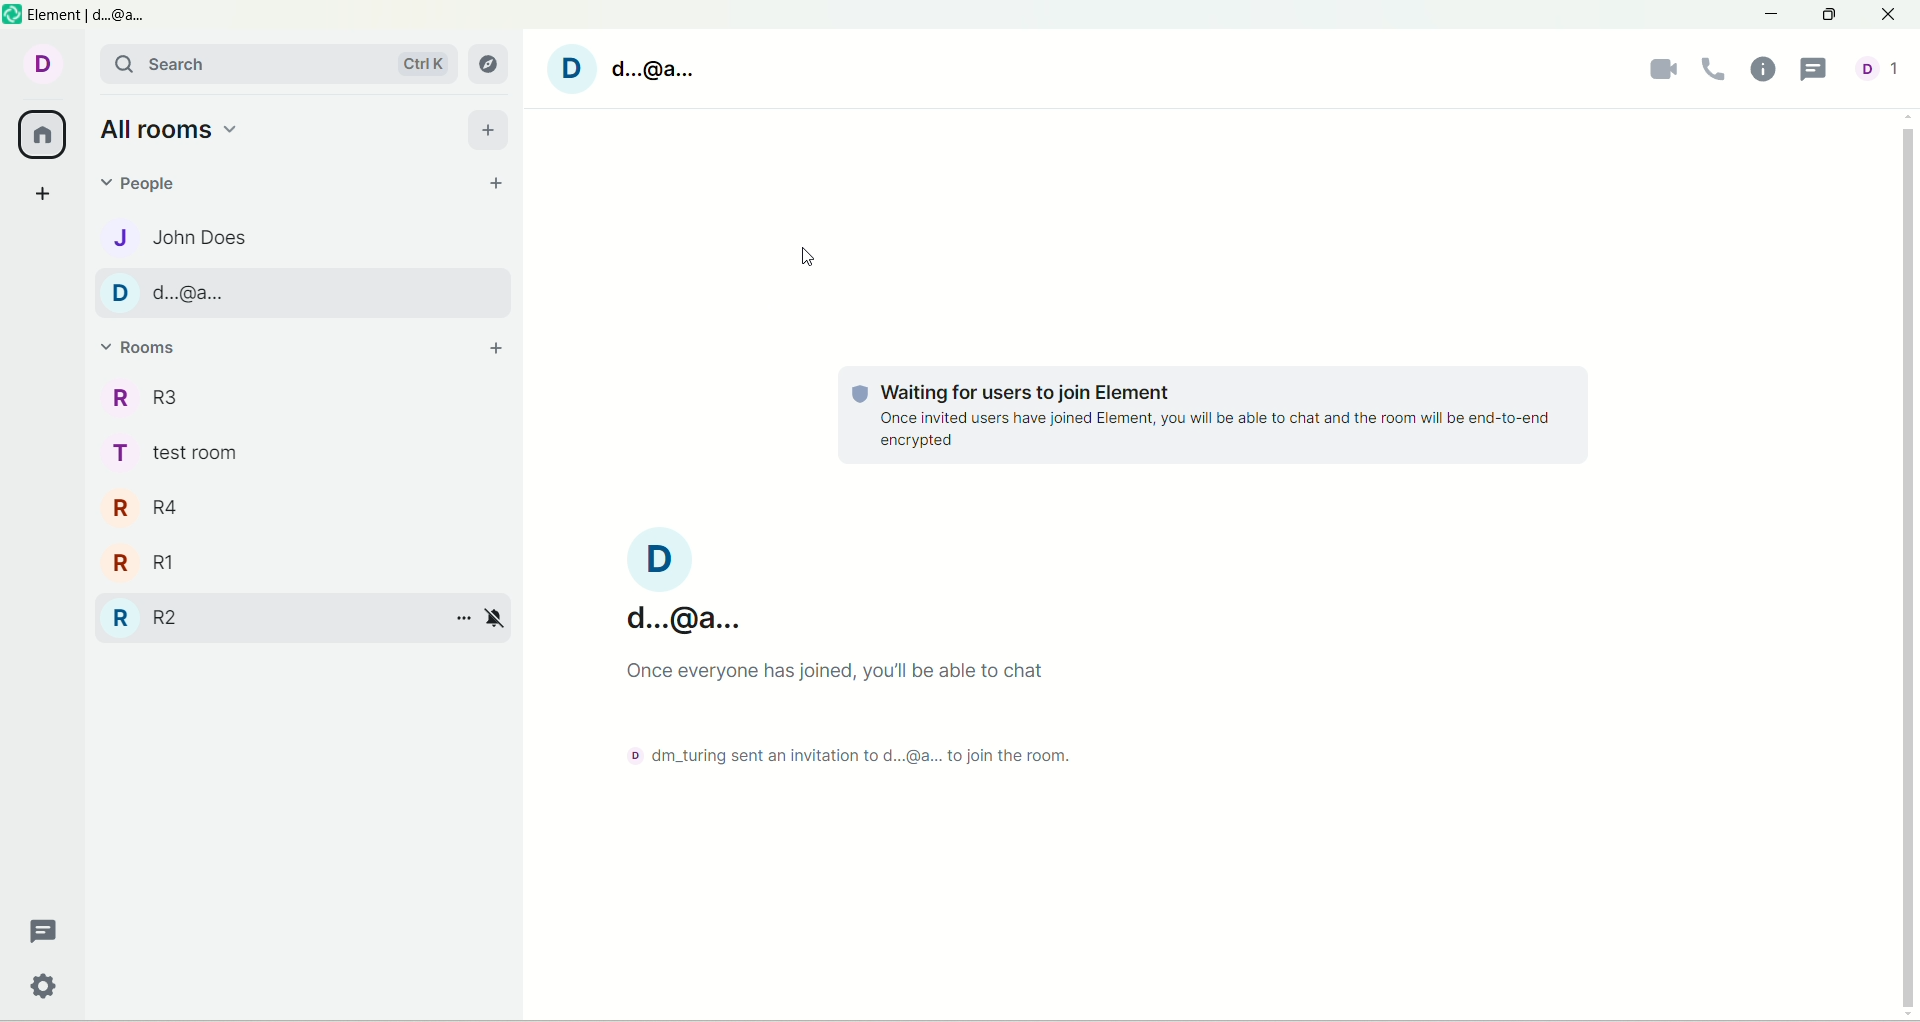 This screenshot has width=1920, height=1022. I want to click on start chat, so click(491, 189).